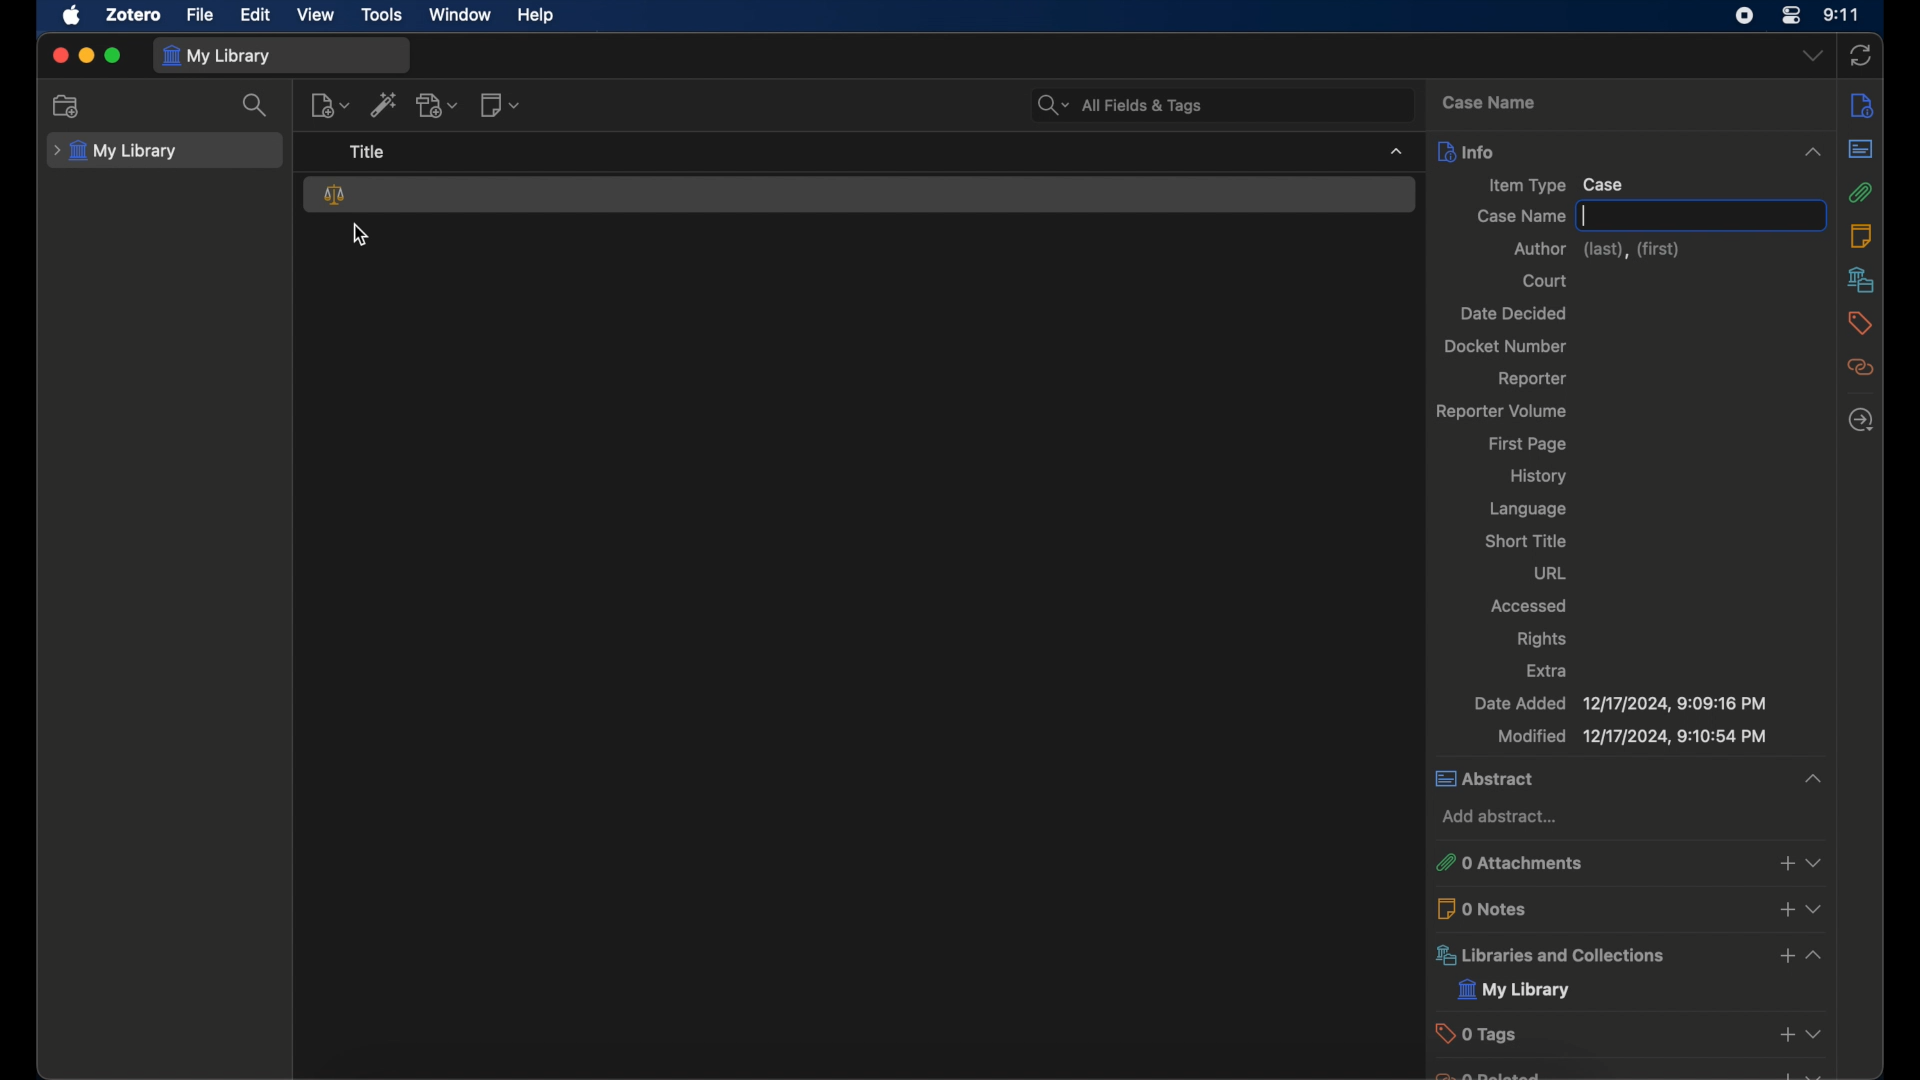 This screenshot has height=1080, width=1920. What do you see at coordinates (200, 16) in the screenshot?
I see `file` at bounding box center [200, 16].